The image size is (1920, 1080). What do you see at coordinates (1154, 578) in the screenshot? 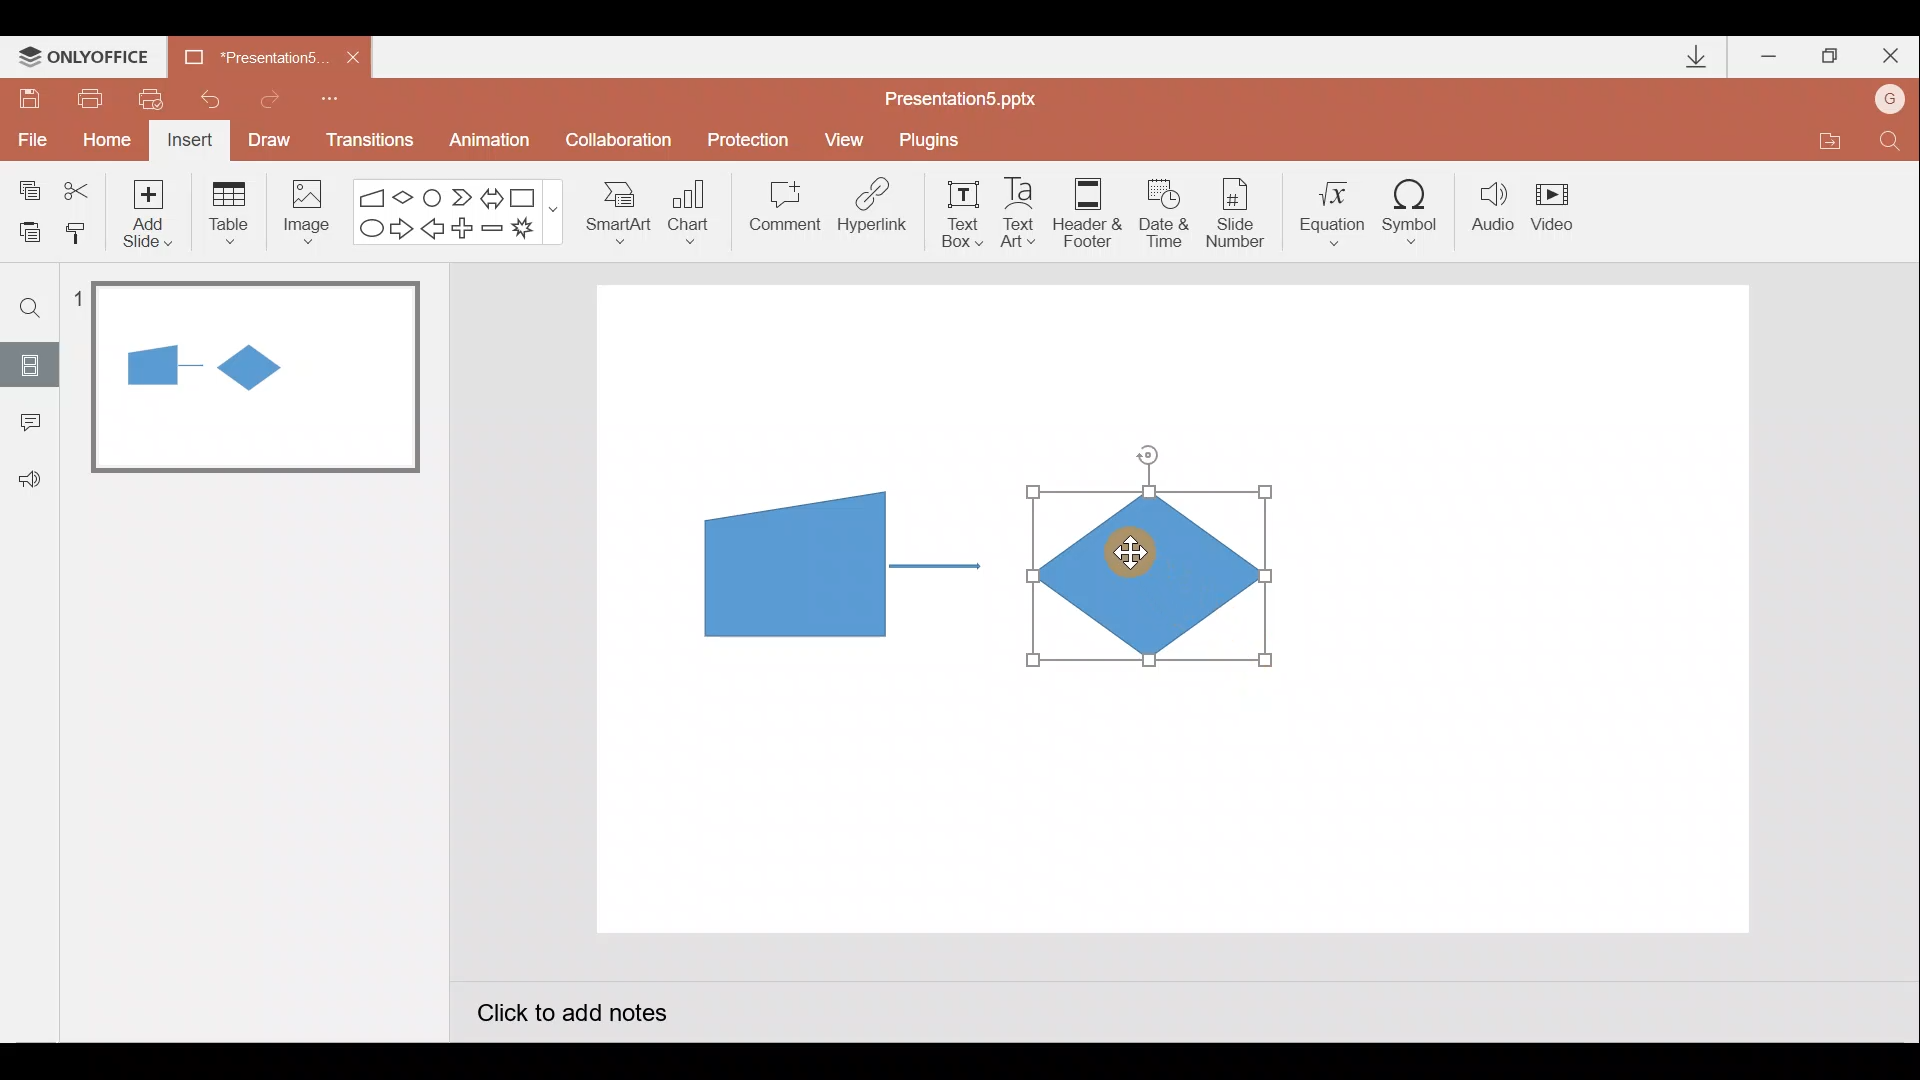
I see `Decision flow chart` at bounding box center [1154, 578].